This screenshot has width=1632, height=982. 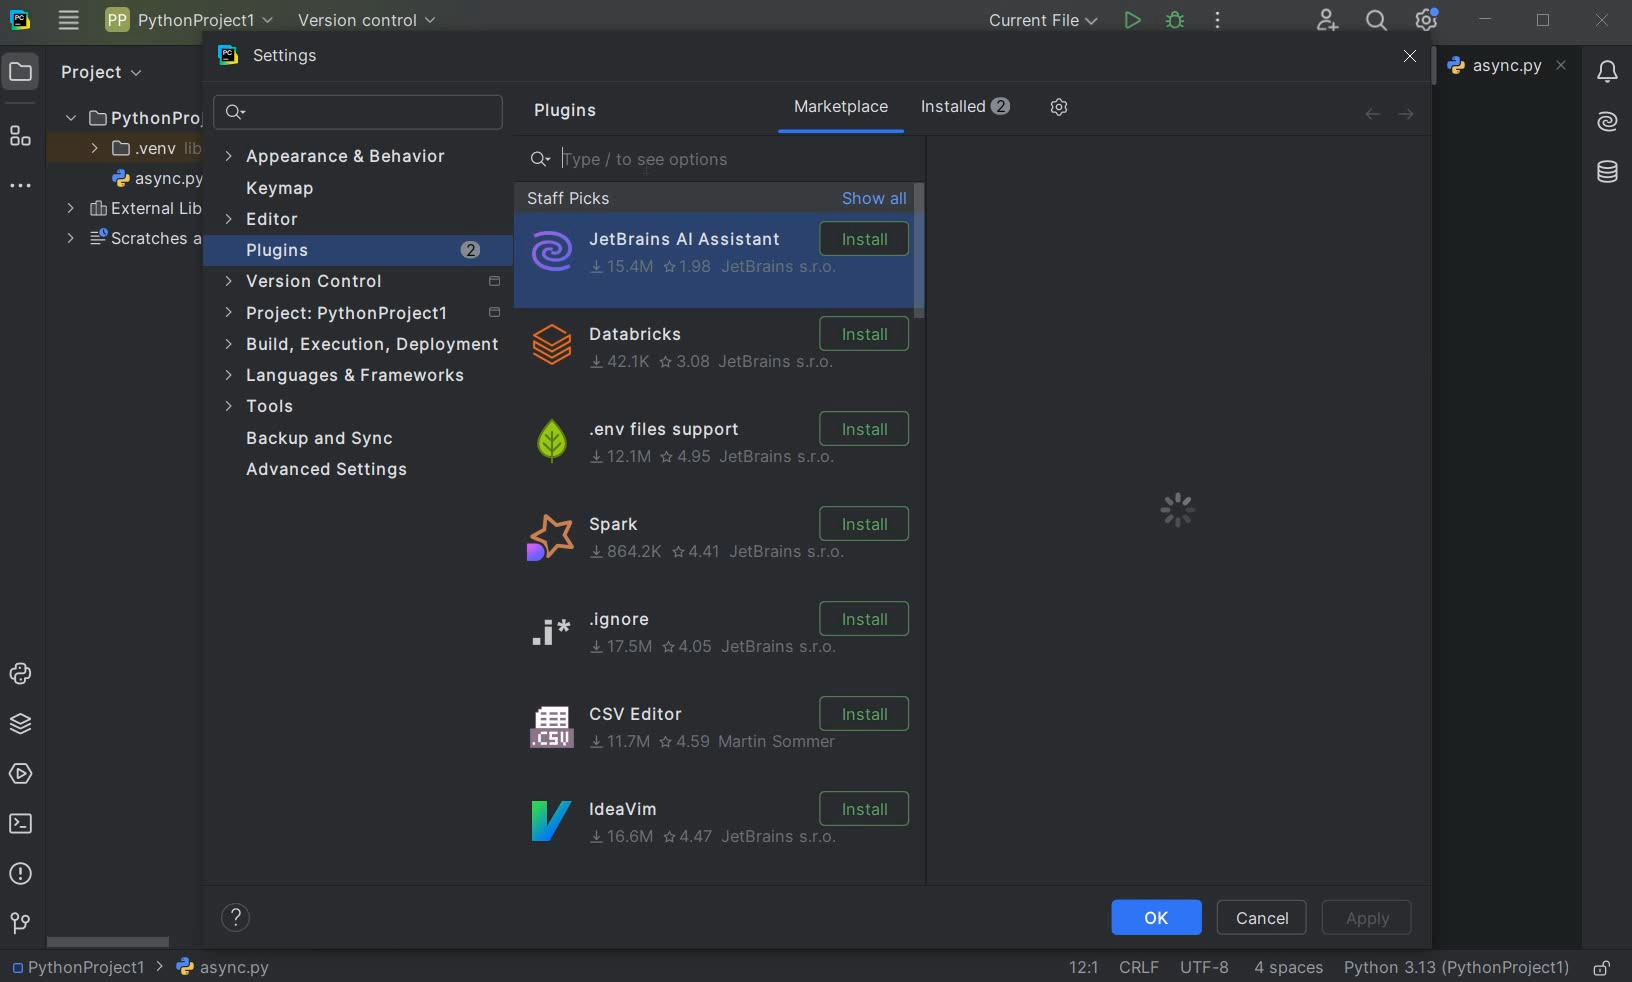 I want to click on python console, so click(x=22, y=676).